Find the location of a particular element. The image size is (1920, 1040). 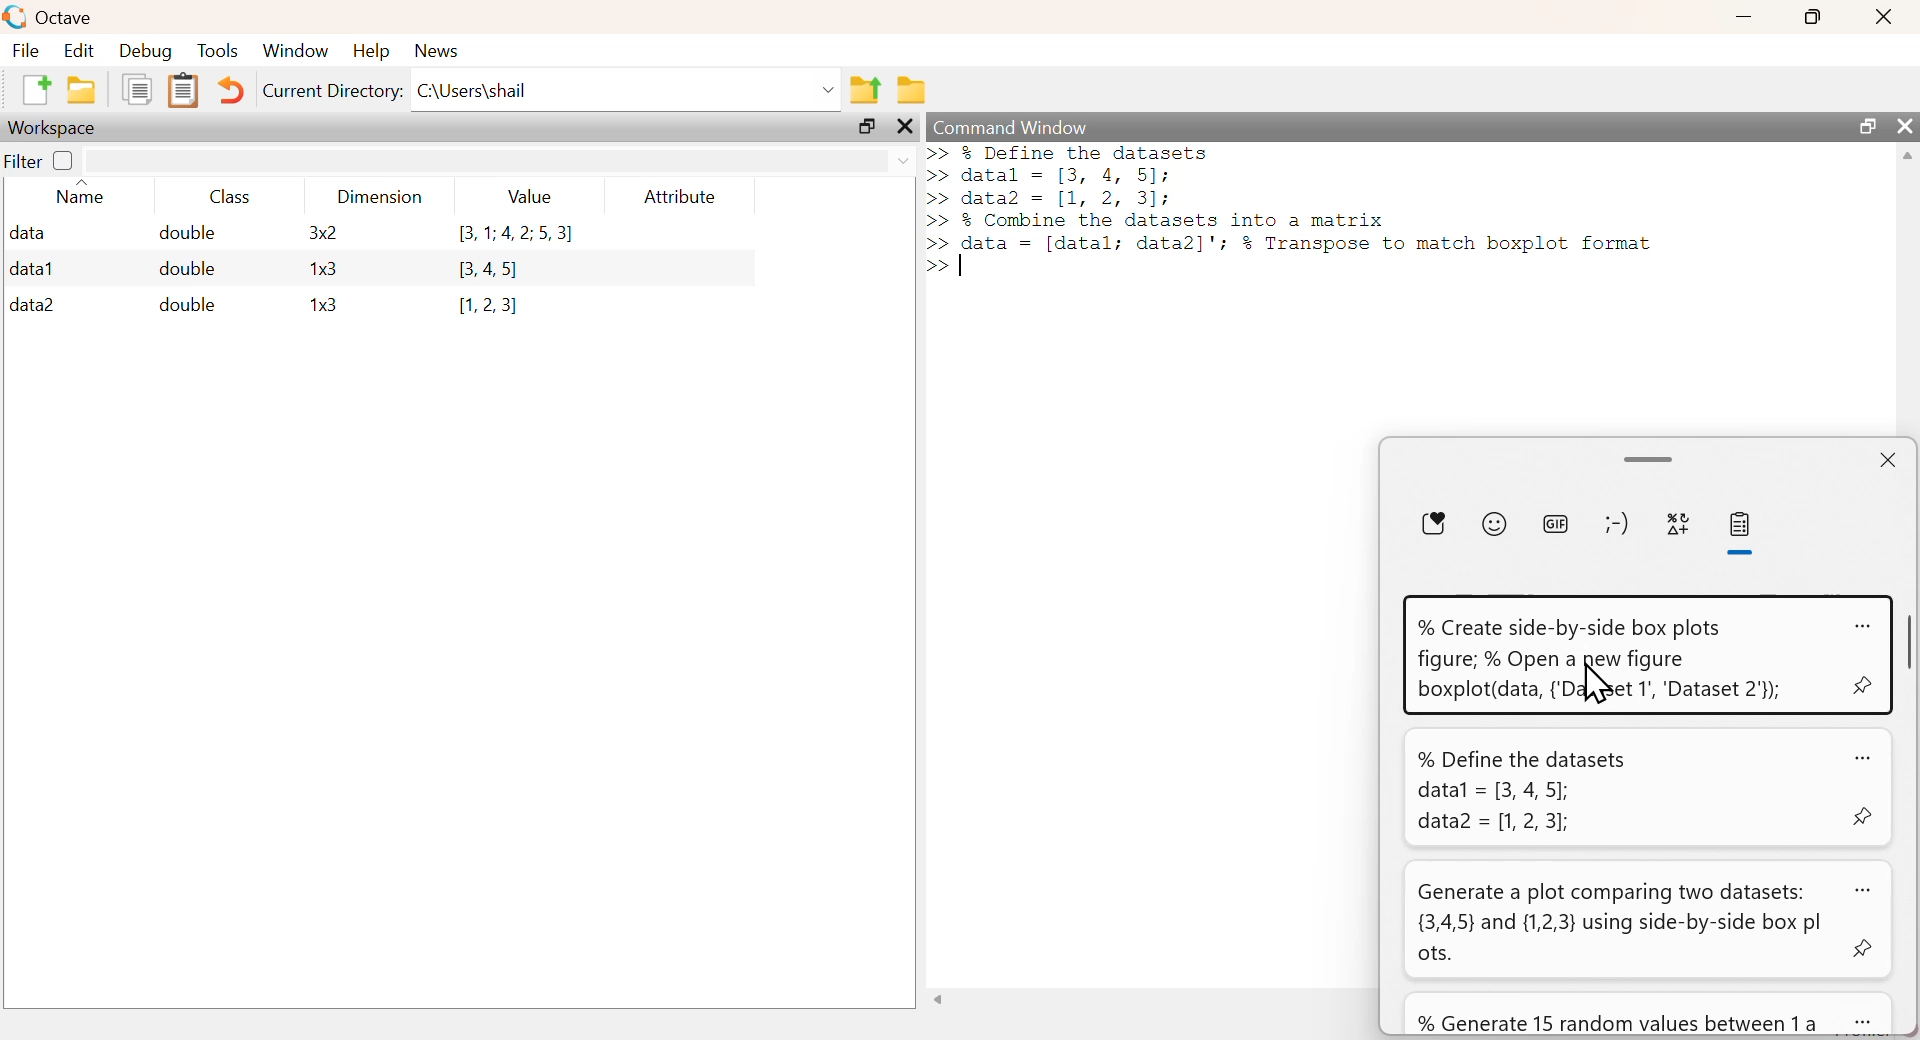

favorite is located at coordinates (1437, 523).